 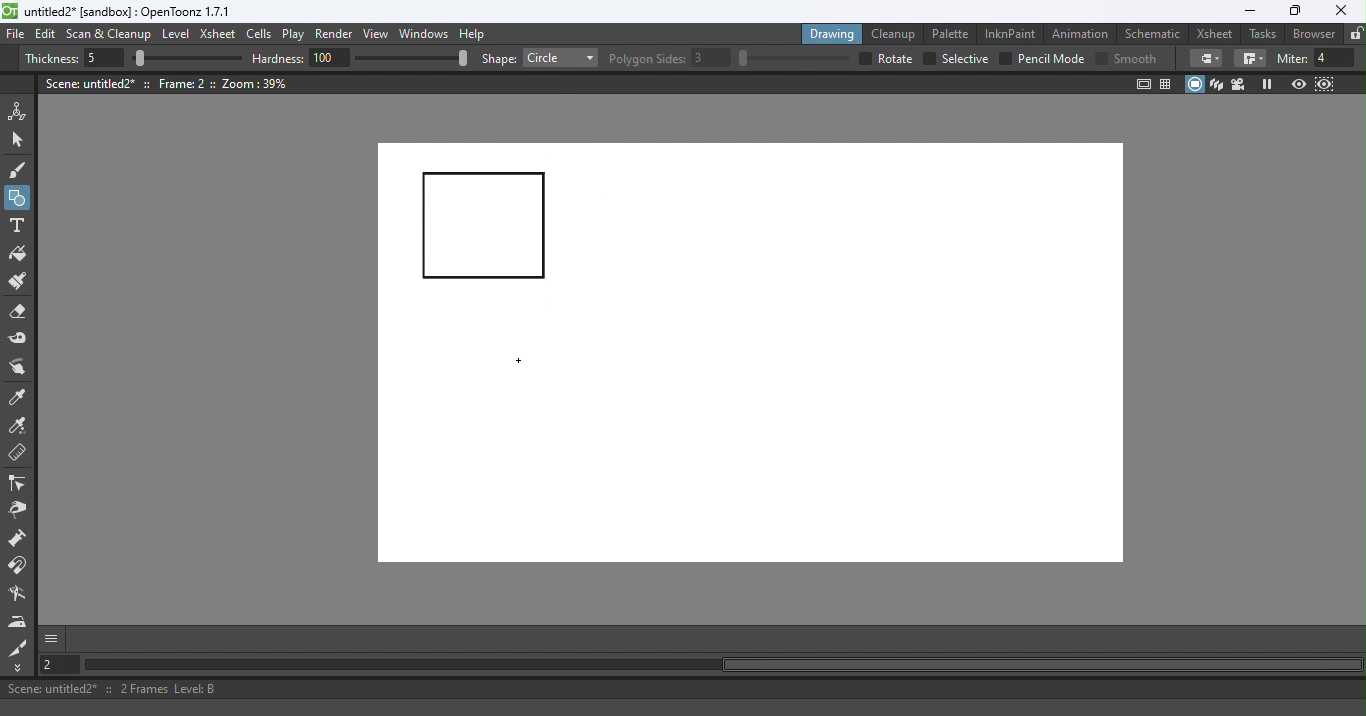 What do you see at coordinates (1326, 84) in the screenshot?
I see `Sub-Camera view` at bounding box center [1326, 84].